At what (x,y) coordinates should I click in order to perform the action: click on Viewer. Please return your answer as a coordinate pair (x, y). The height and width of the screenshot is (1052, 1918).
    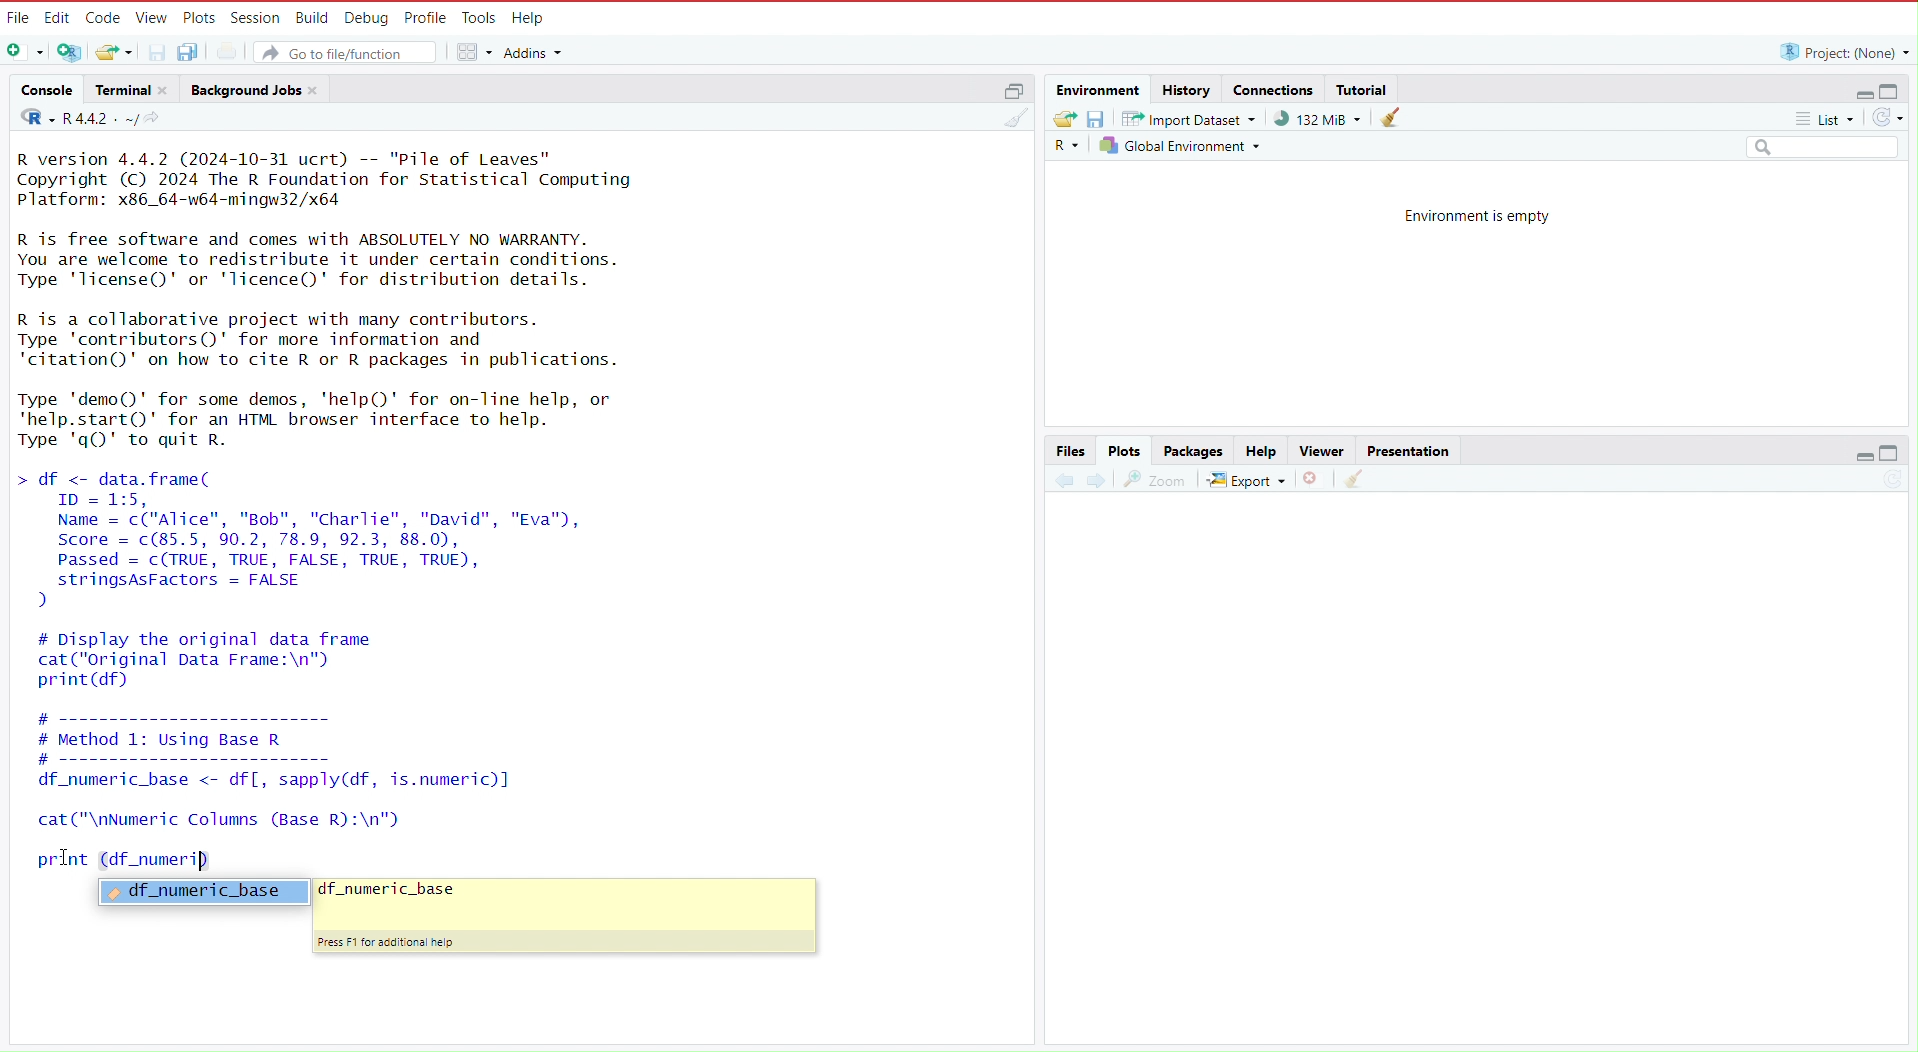
    Looking at the image, I should click on (1319, 449).